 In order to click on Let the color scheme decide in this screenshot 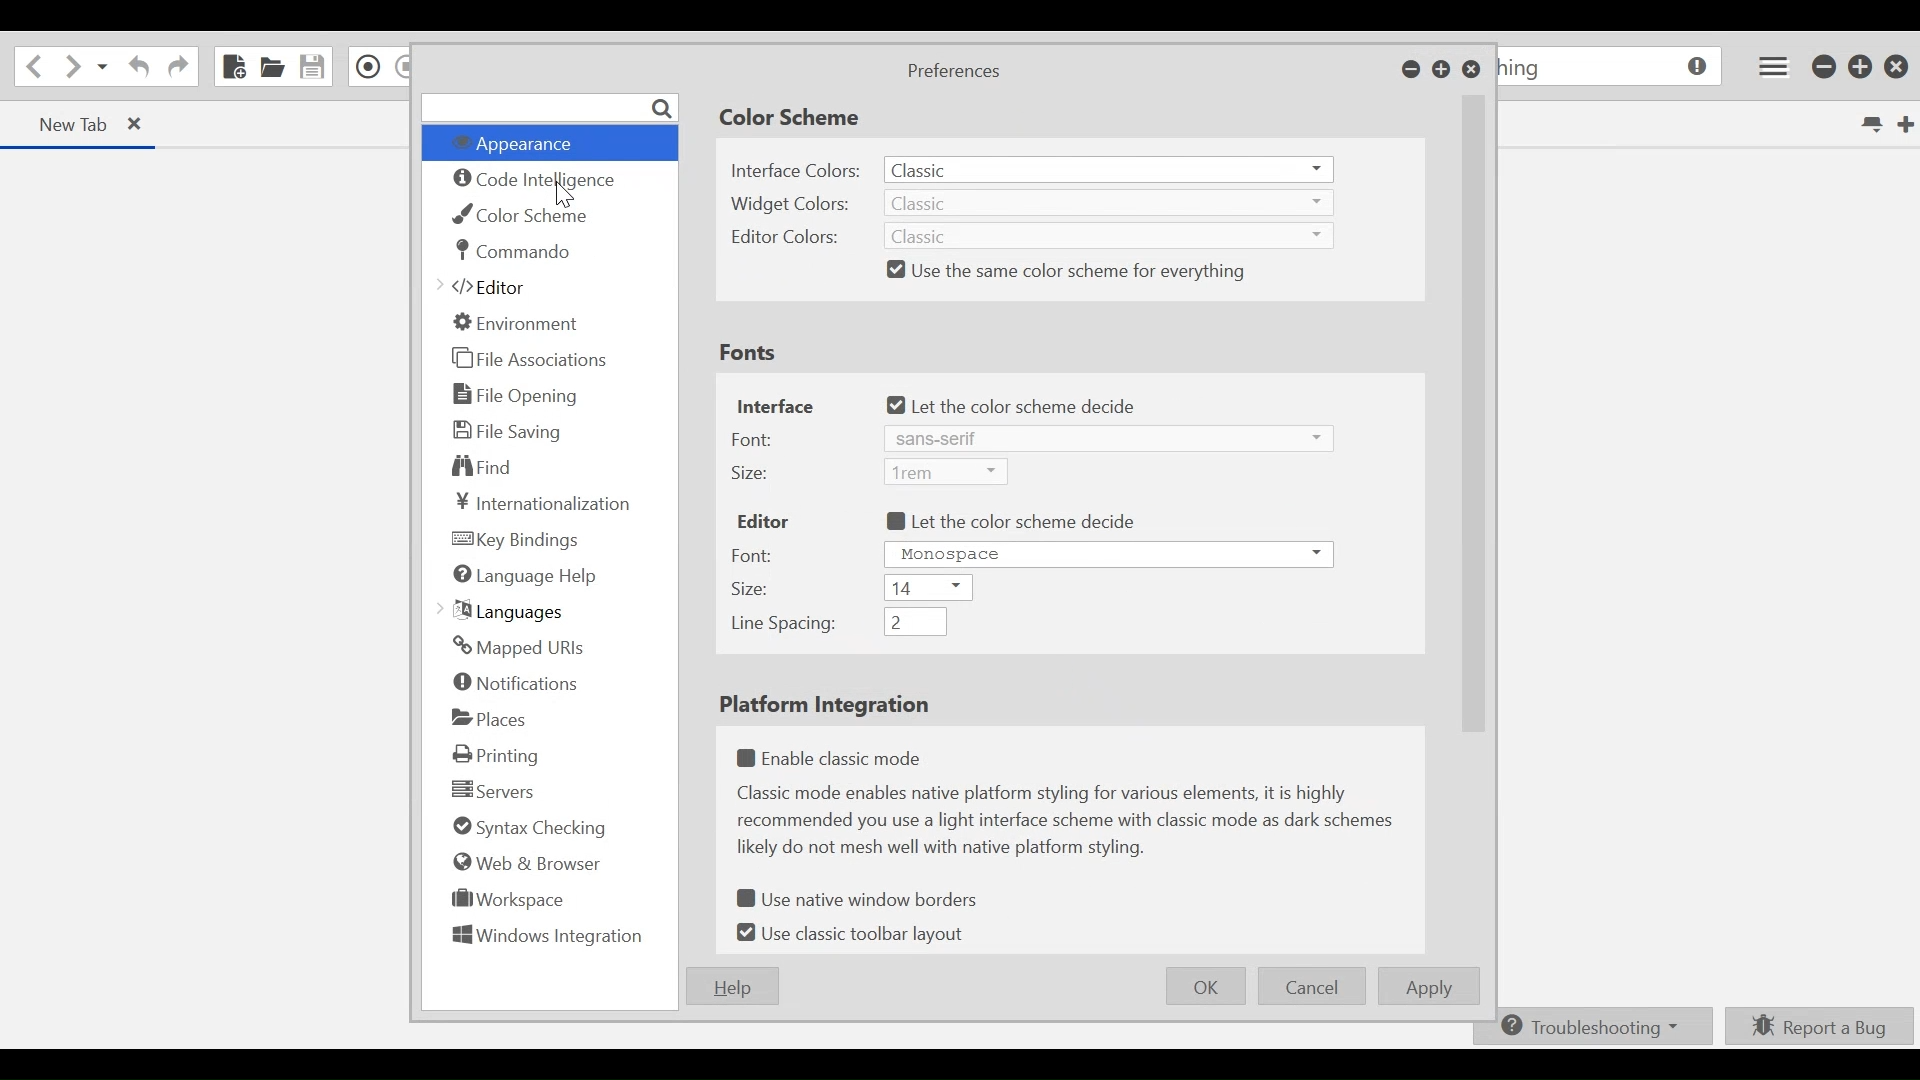, I will do `click(1015, 406)`.